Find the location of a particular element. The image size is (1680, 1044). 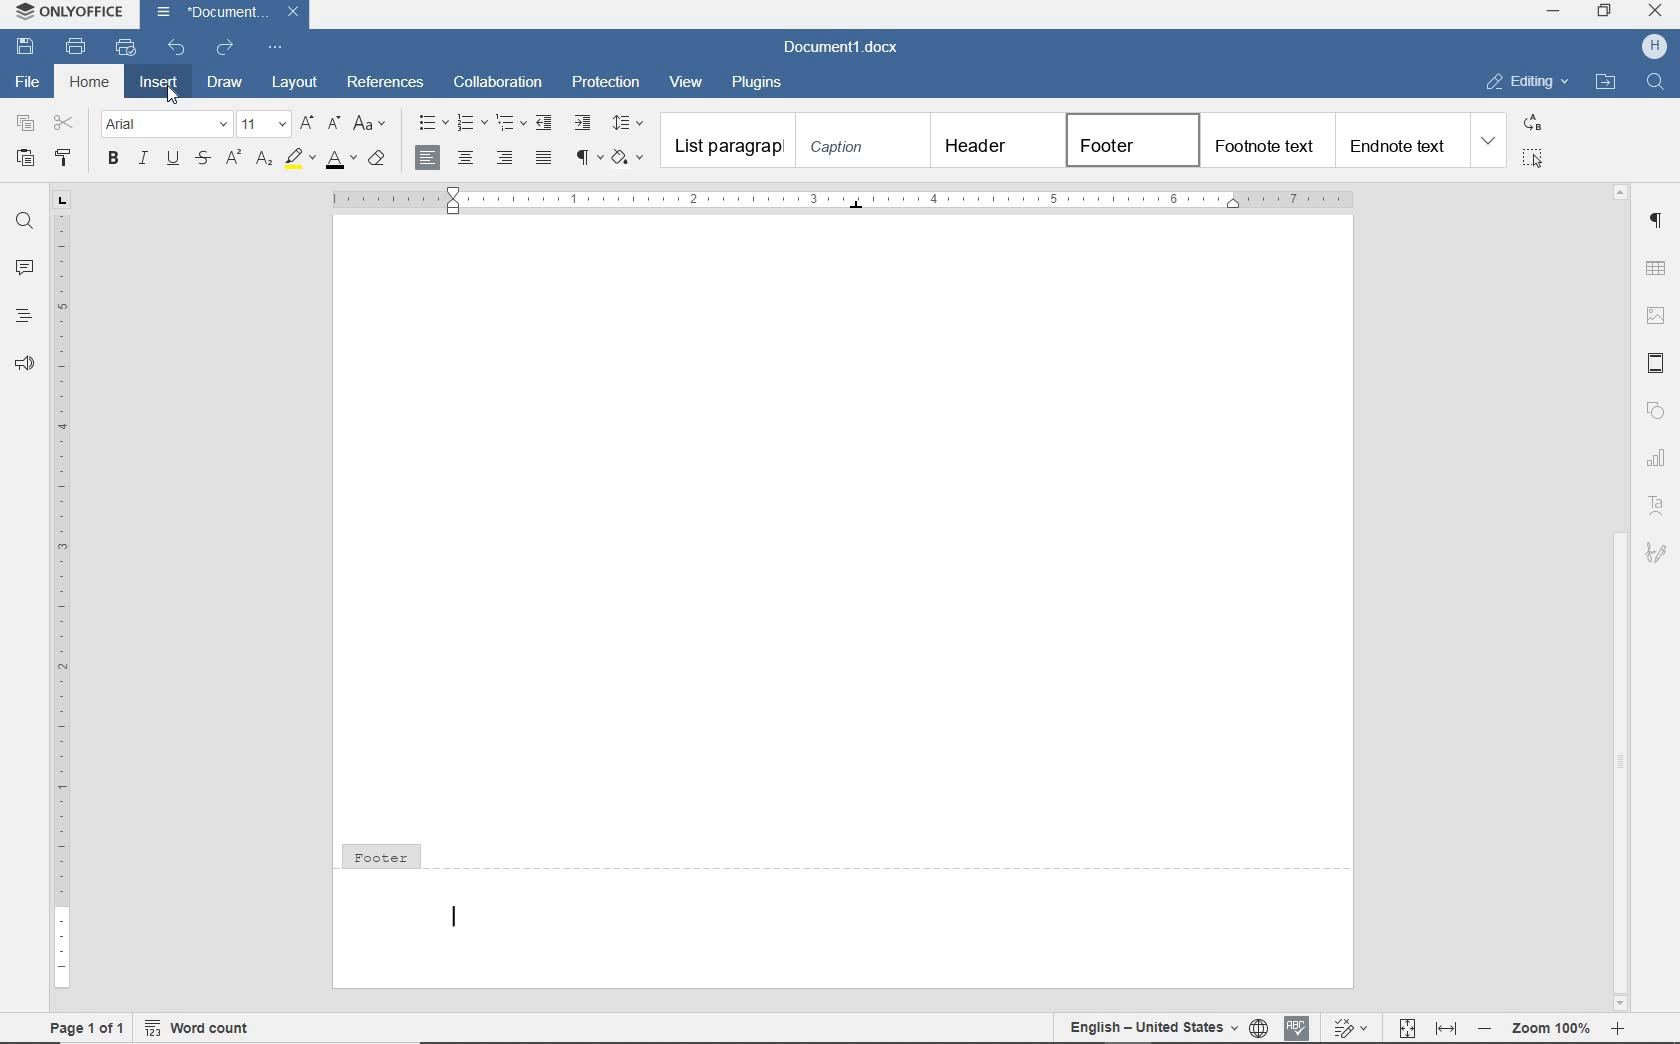

SUPERSCRIPT is located at coordinates (229, 159).